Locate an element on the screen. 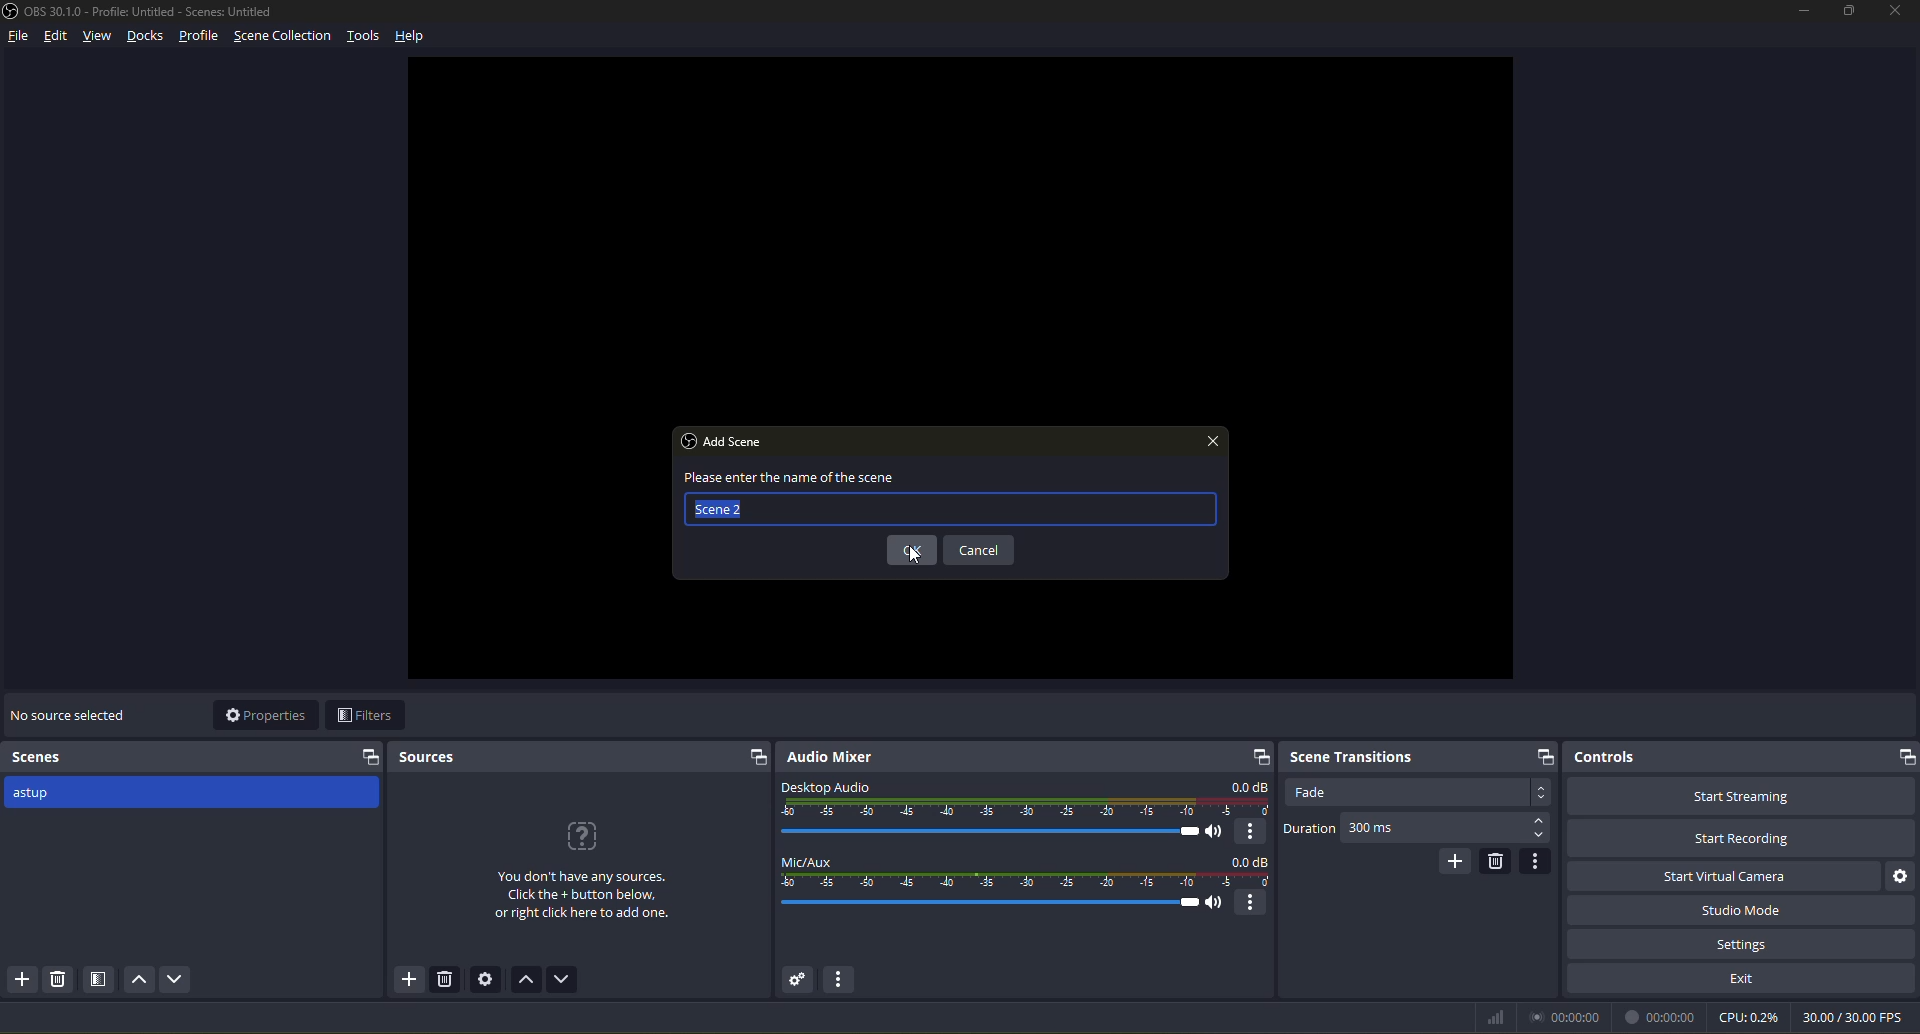  open source properties is located at coordinates (486, 978).